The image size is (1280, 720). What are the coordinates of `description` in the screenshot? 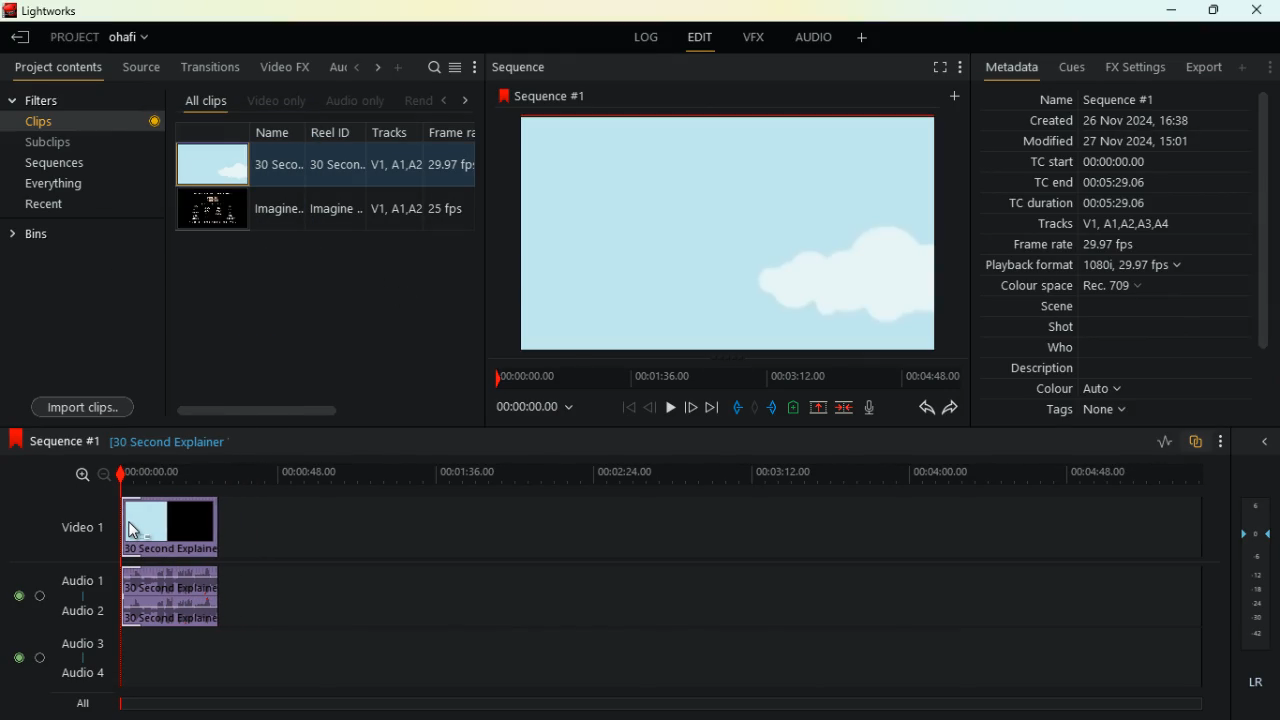 It's located at (1041, 370).